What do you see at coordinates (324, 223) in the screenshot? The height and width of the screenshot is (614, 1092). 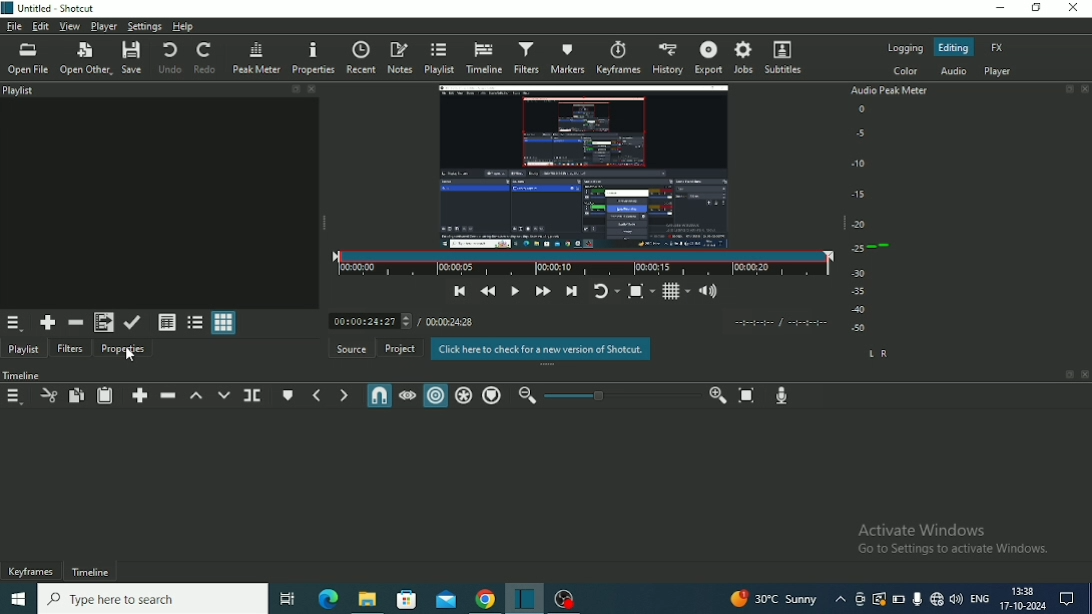 I see `Resize` at bounding box center [324, 223].